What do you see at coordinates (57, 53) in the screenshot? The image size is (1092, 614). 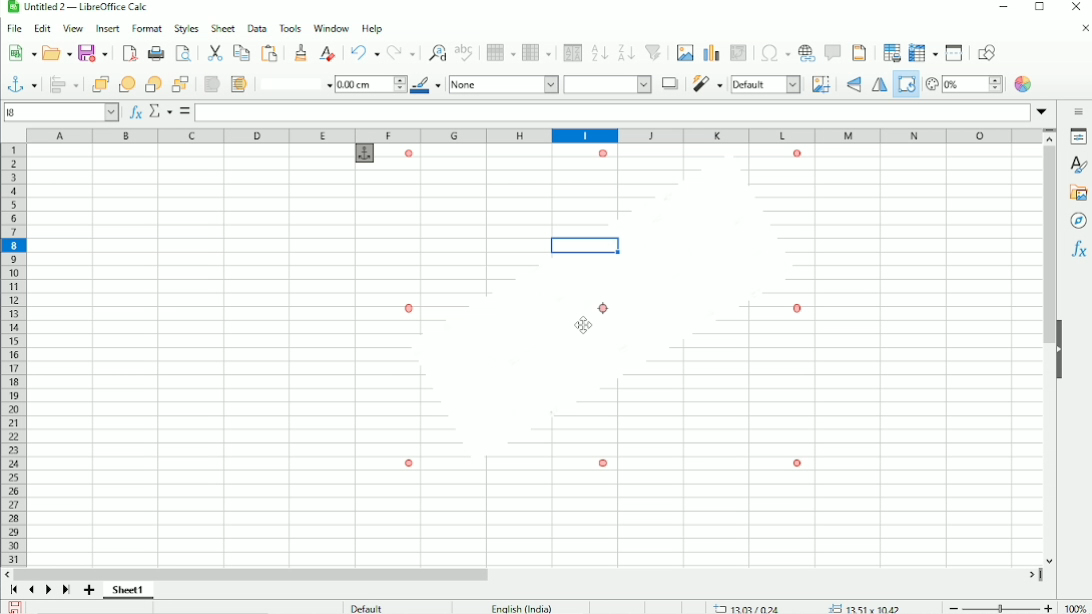 I see `Open` at bounding box center [57, 53].